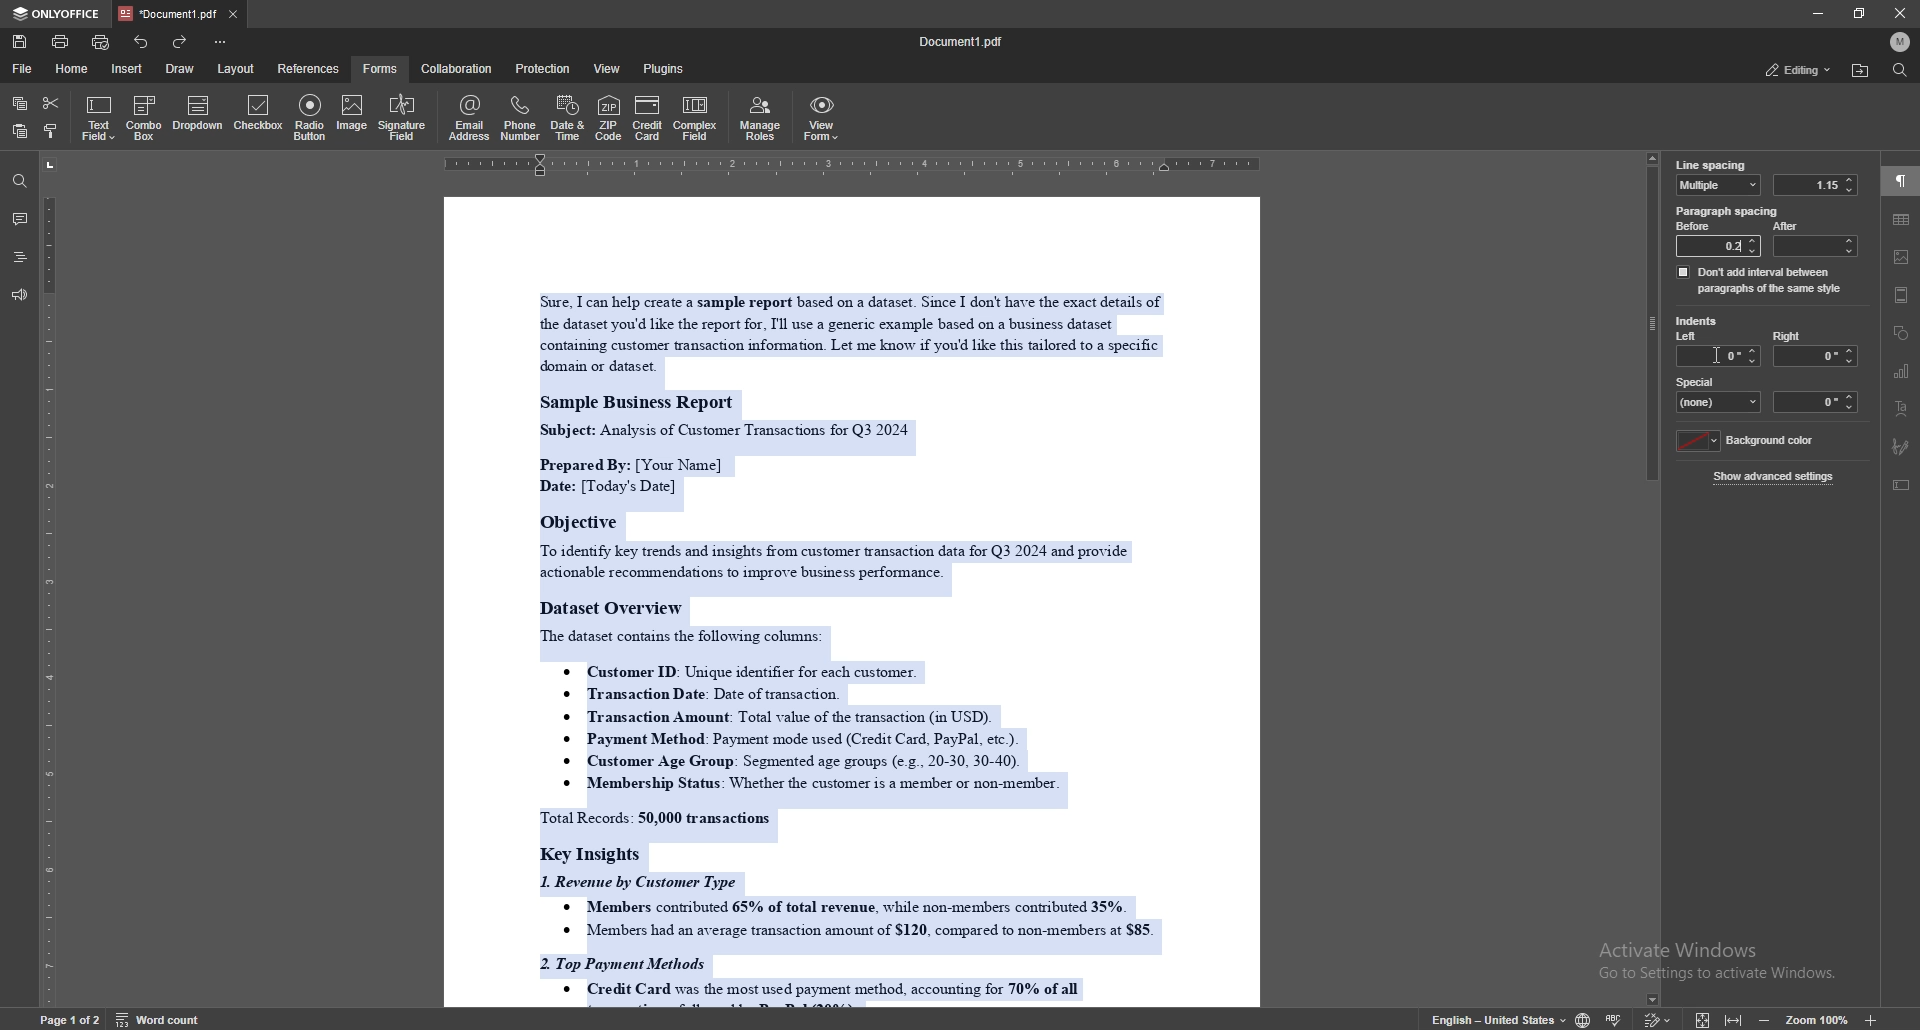  What do you see at coordinates (1900, 409) in the screenshot?
I see `text art` at bounding box center [1900, 409].